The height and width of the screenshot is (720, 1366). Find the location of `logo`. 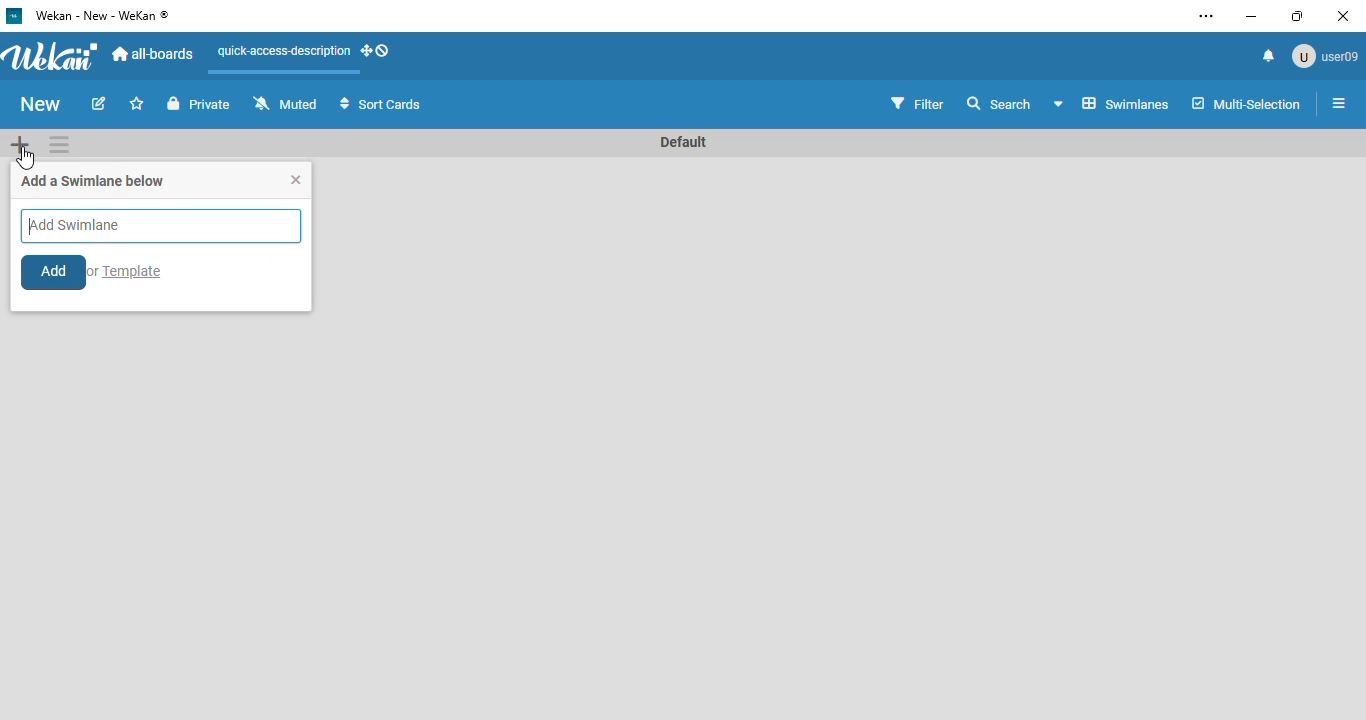

logo is located at coordinates (15, 15).